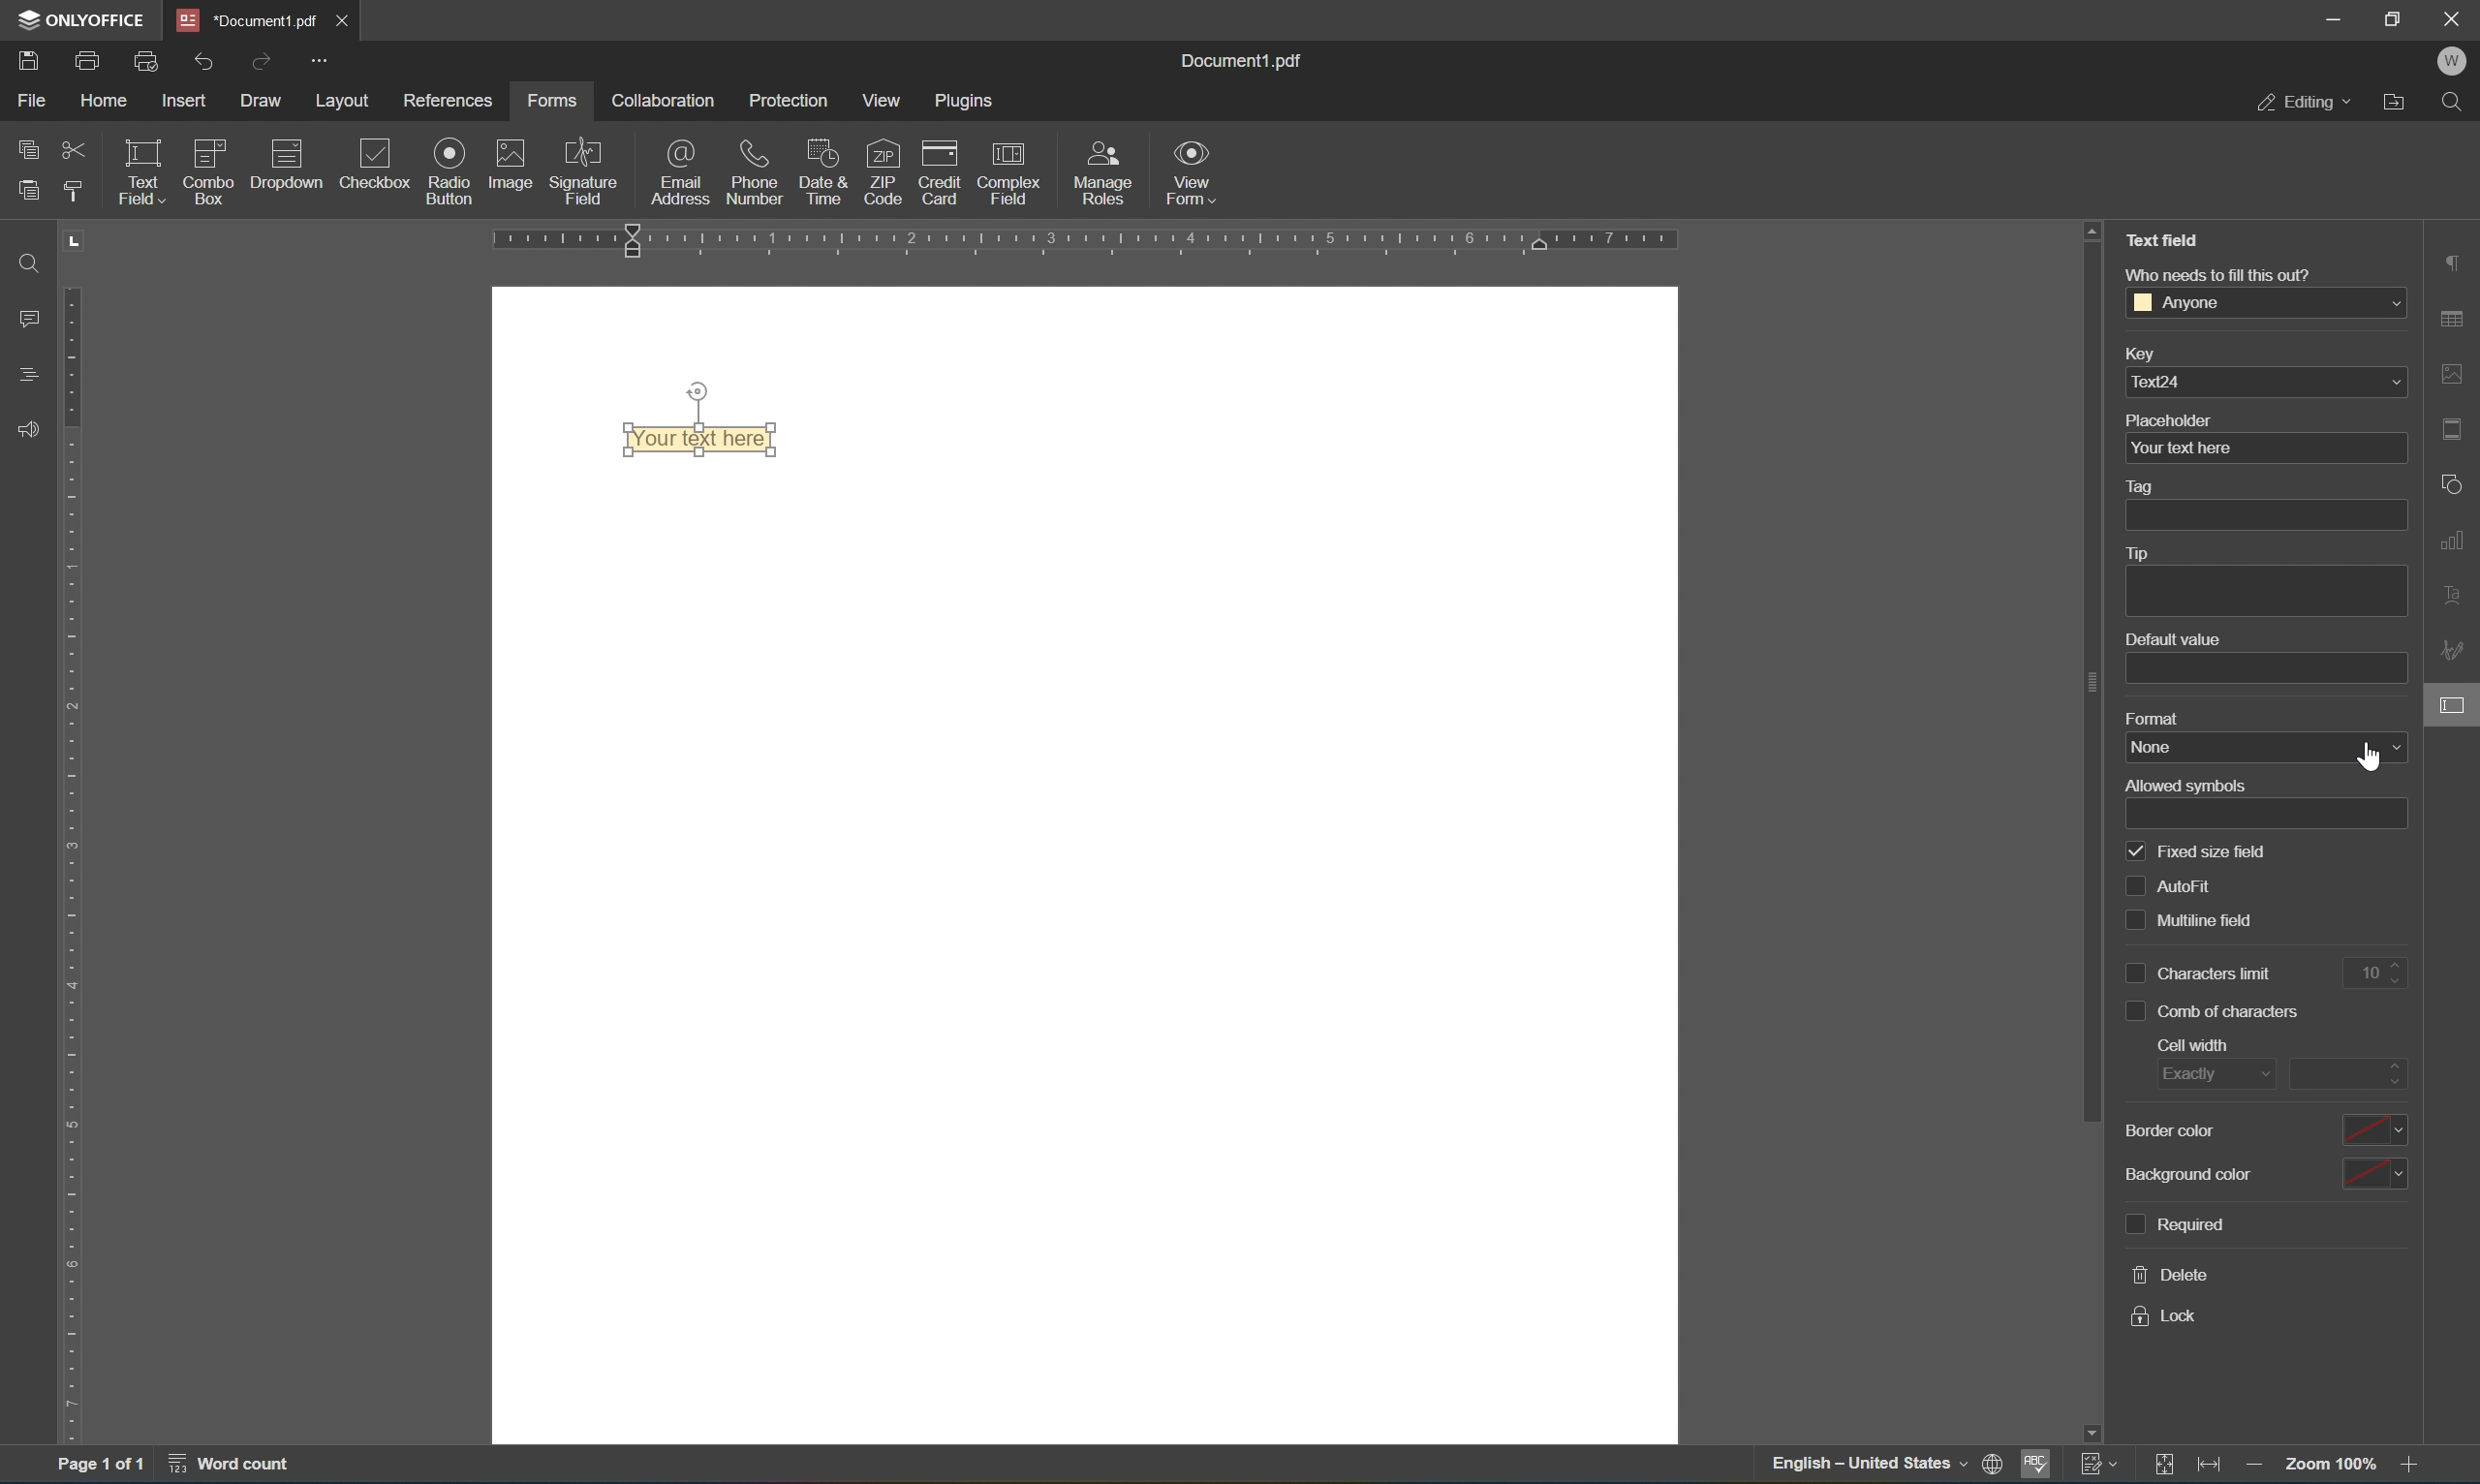  Describe the element at coordinates (2374, 1127) in the screenshot. I see `select border color` at that location.